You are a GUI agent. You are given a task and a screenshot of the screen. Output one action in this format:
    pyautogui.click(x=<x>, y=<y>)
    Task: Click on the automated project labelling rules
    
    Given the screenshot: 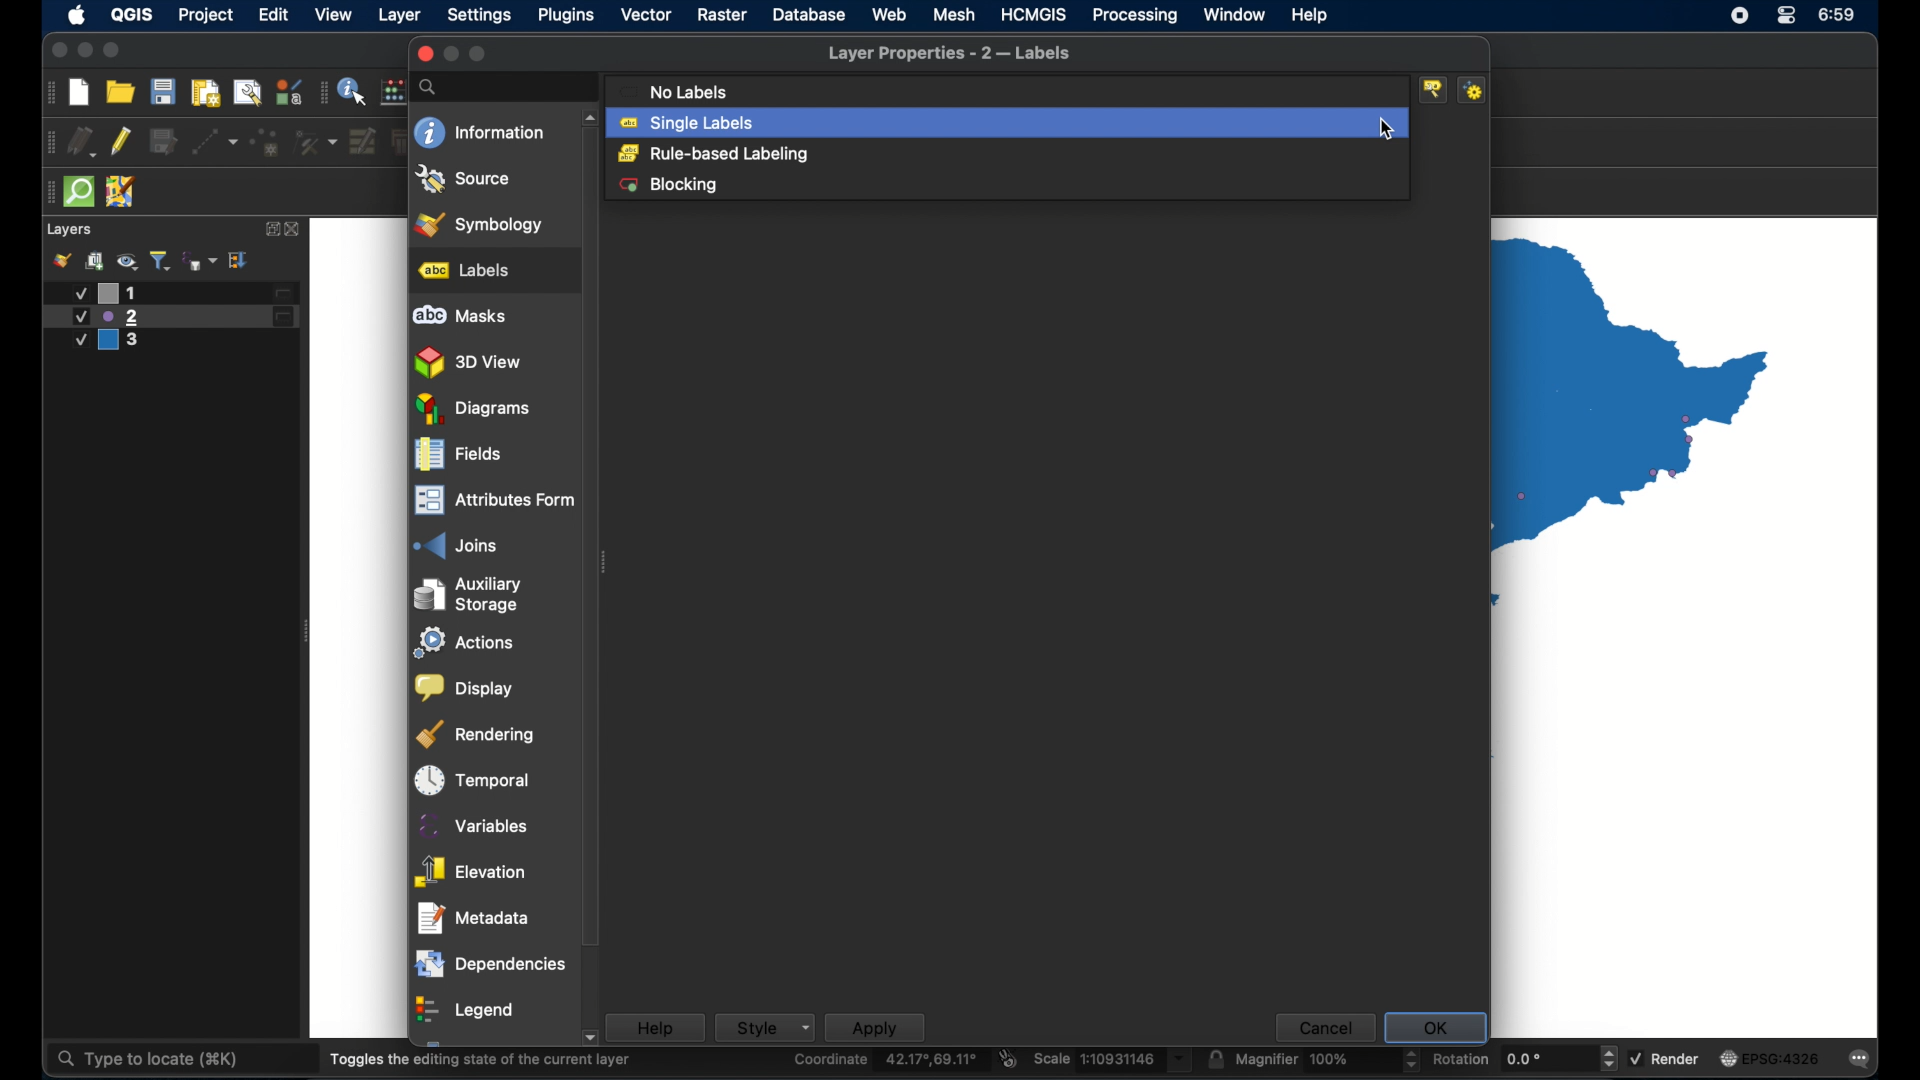 What is the action you would take?
    pyautogui.click(x=1476, y=90)
    